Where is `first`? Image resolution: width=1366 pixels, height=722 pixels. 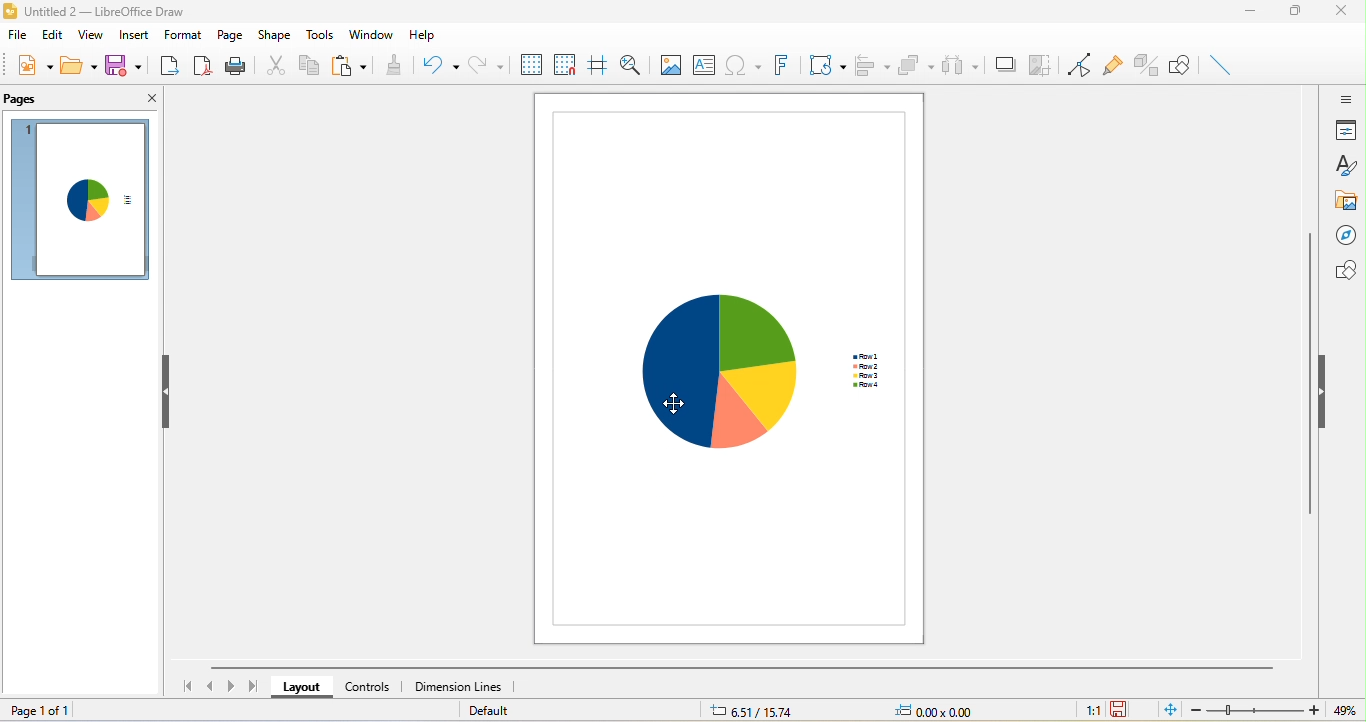
first is located at coordinates (184, 687).